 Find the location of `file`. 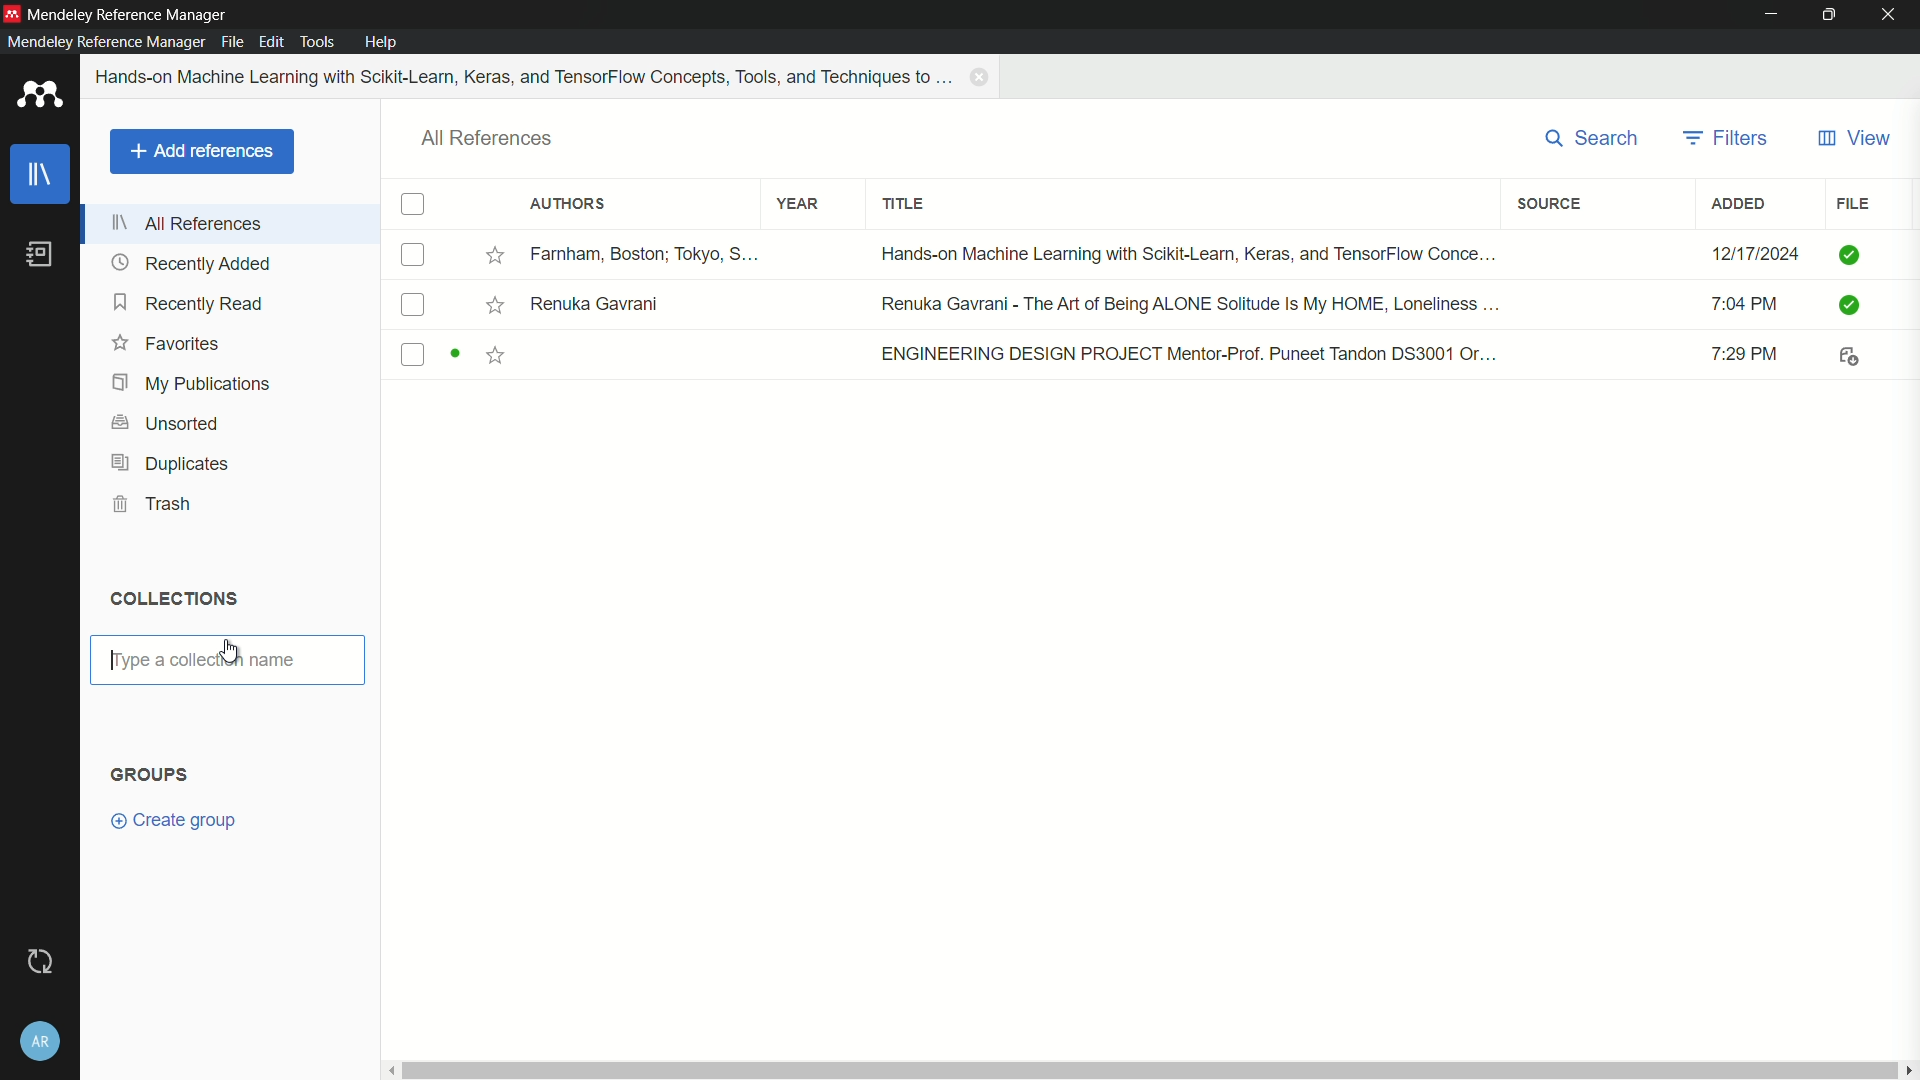

file is located at coordinates (1851, 204).